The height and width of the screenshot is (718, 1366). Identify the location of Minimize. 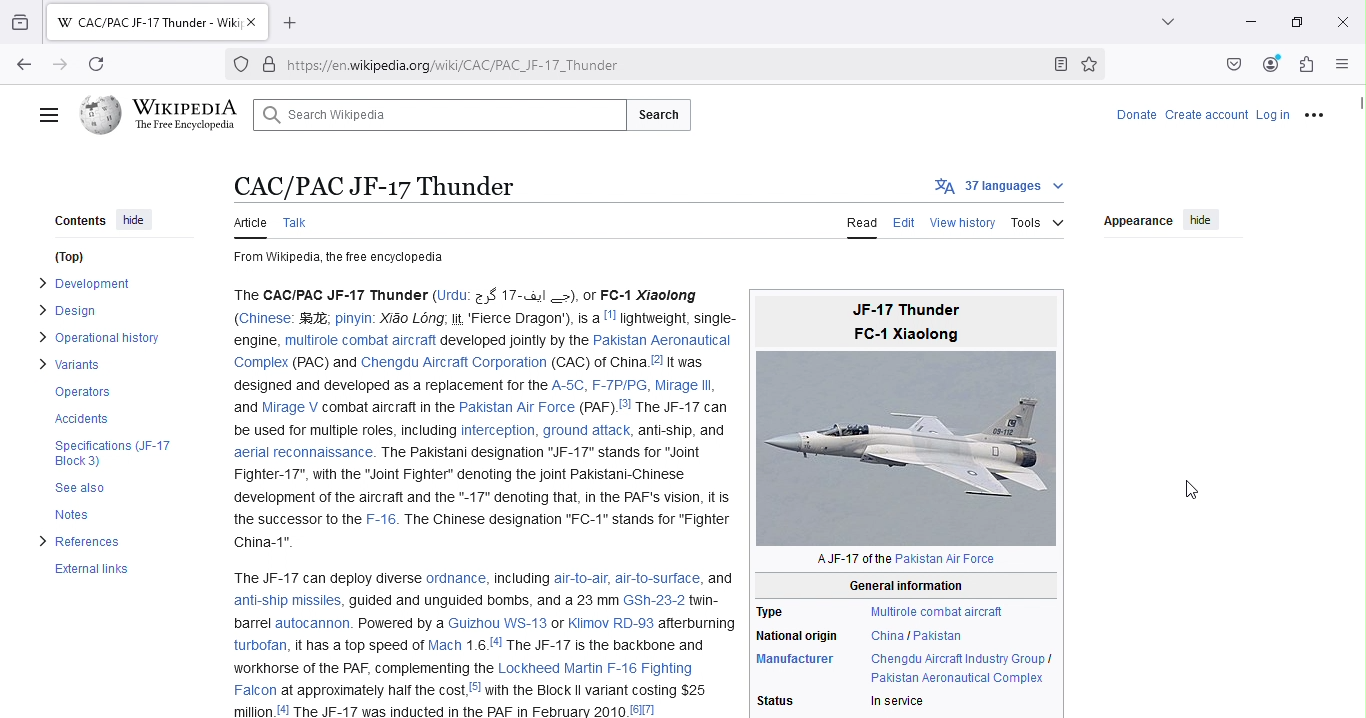
(1250, 22).